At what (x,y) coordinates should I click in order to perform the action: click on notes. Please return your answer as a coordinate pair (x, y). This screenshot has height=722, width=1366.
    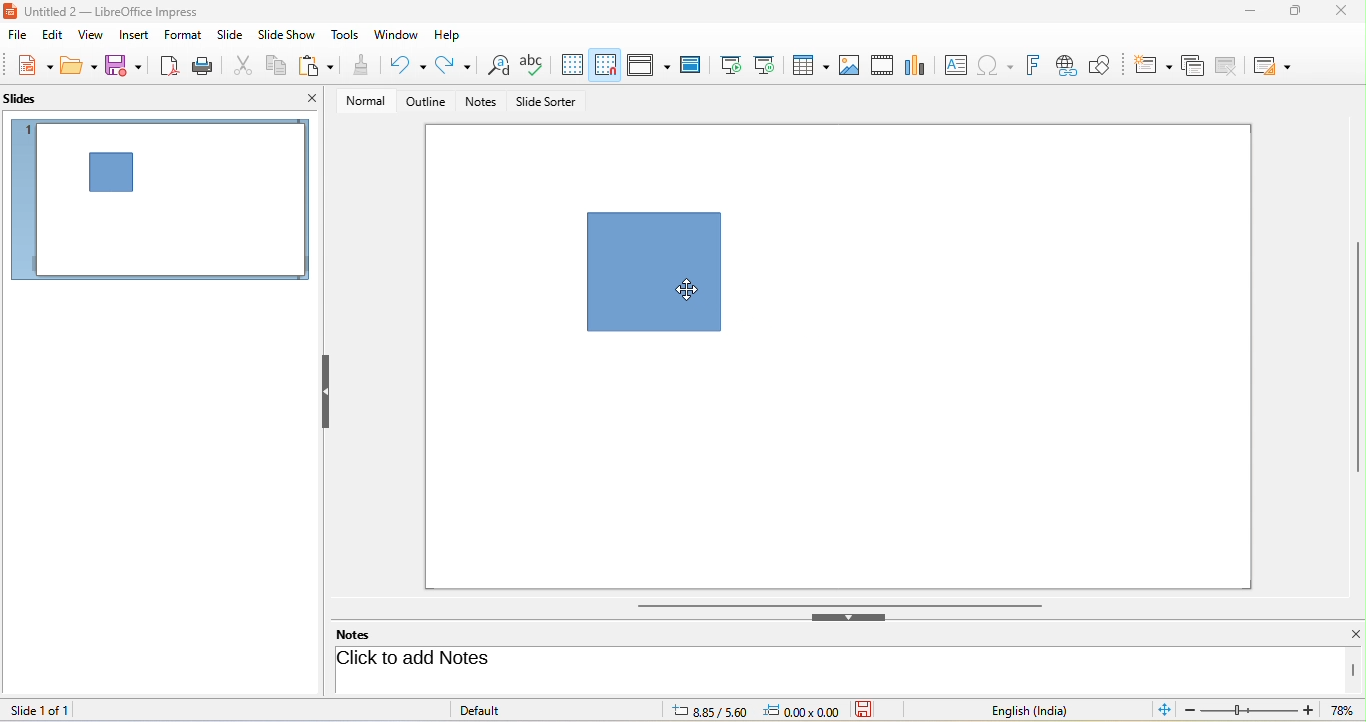
    Looking at the image, I should click on (366, 634).